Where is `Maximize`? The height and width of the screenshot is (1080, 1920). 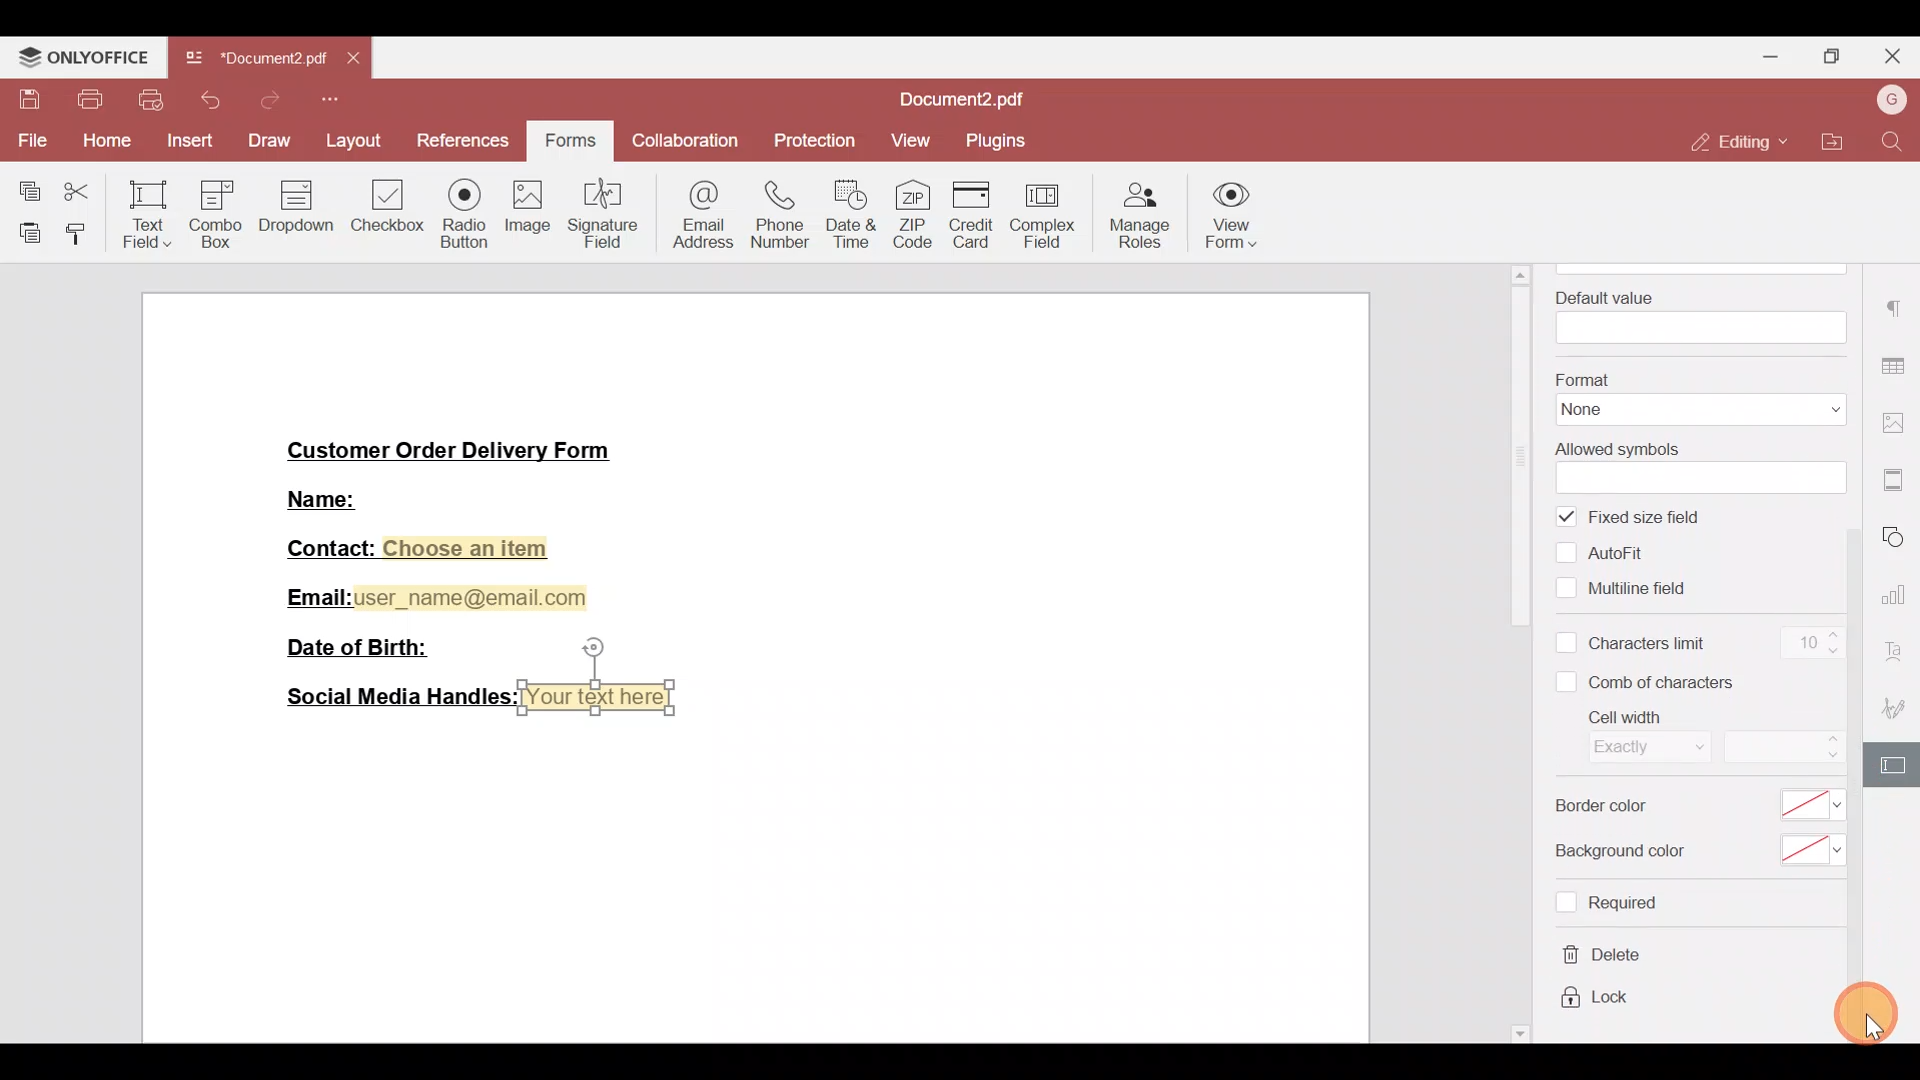
Maximize is located at coordinates (1839, 55).